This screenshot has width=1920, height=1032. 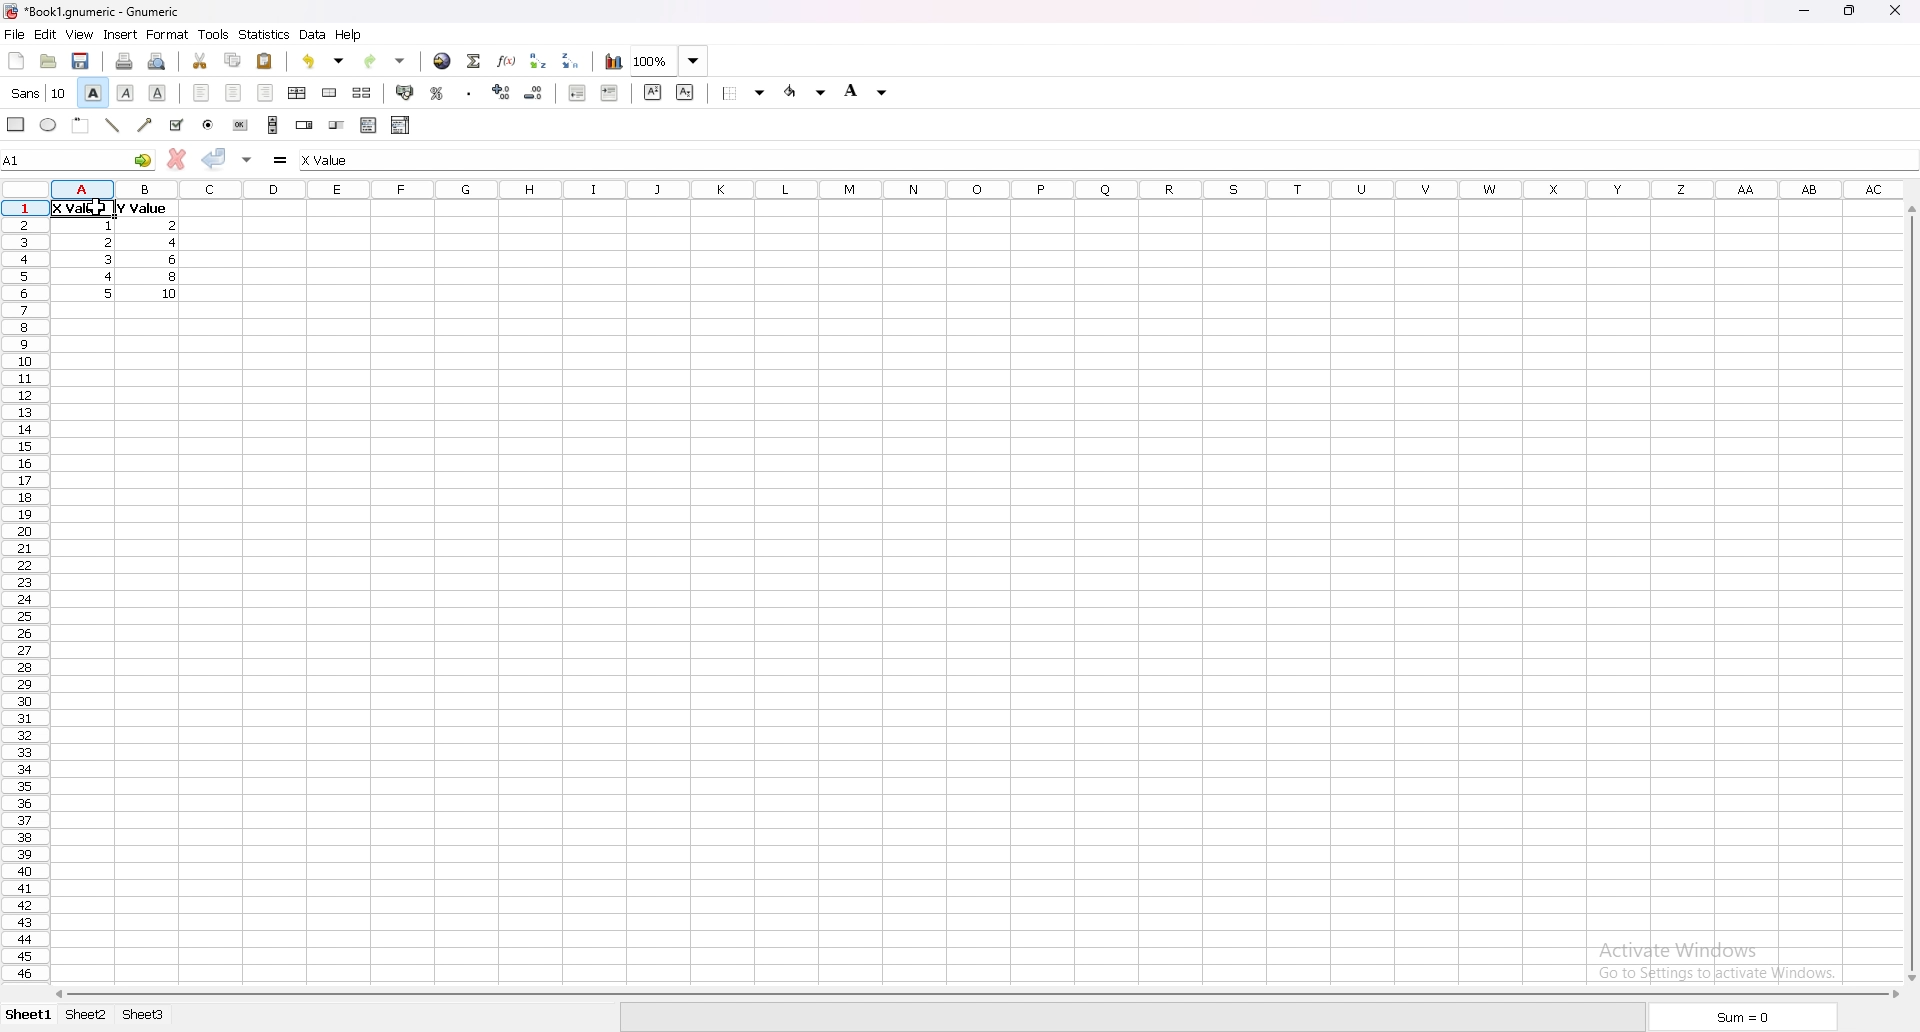 I want to click on combo box, so click(x=400, y=124).